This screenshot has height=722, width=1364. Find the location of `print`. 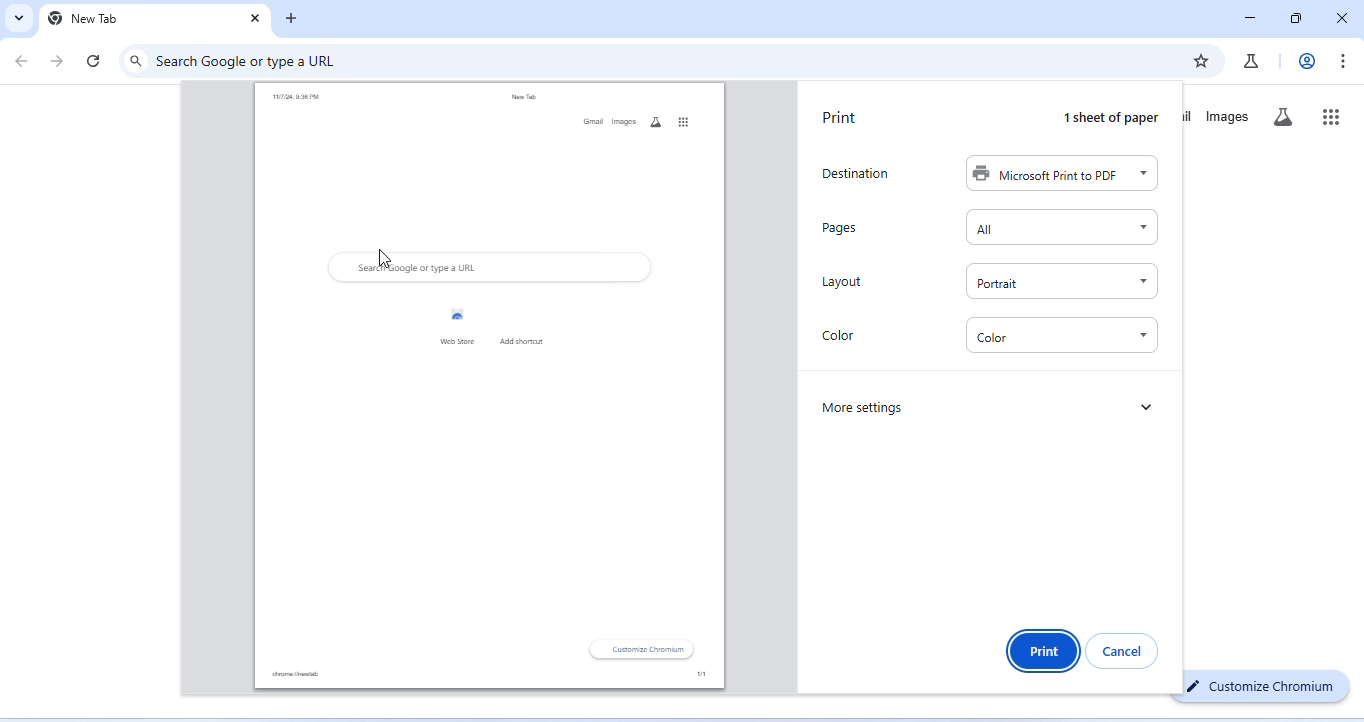

print is located at coordinates (838, 118).